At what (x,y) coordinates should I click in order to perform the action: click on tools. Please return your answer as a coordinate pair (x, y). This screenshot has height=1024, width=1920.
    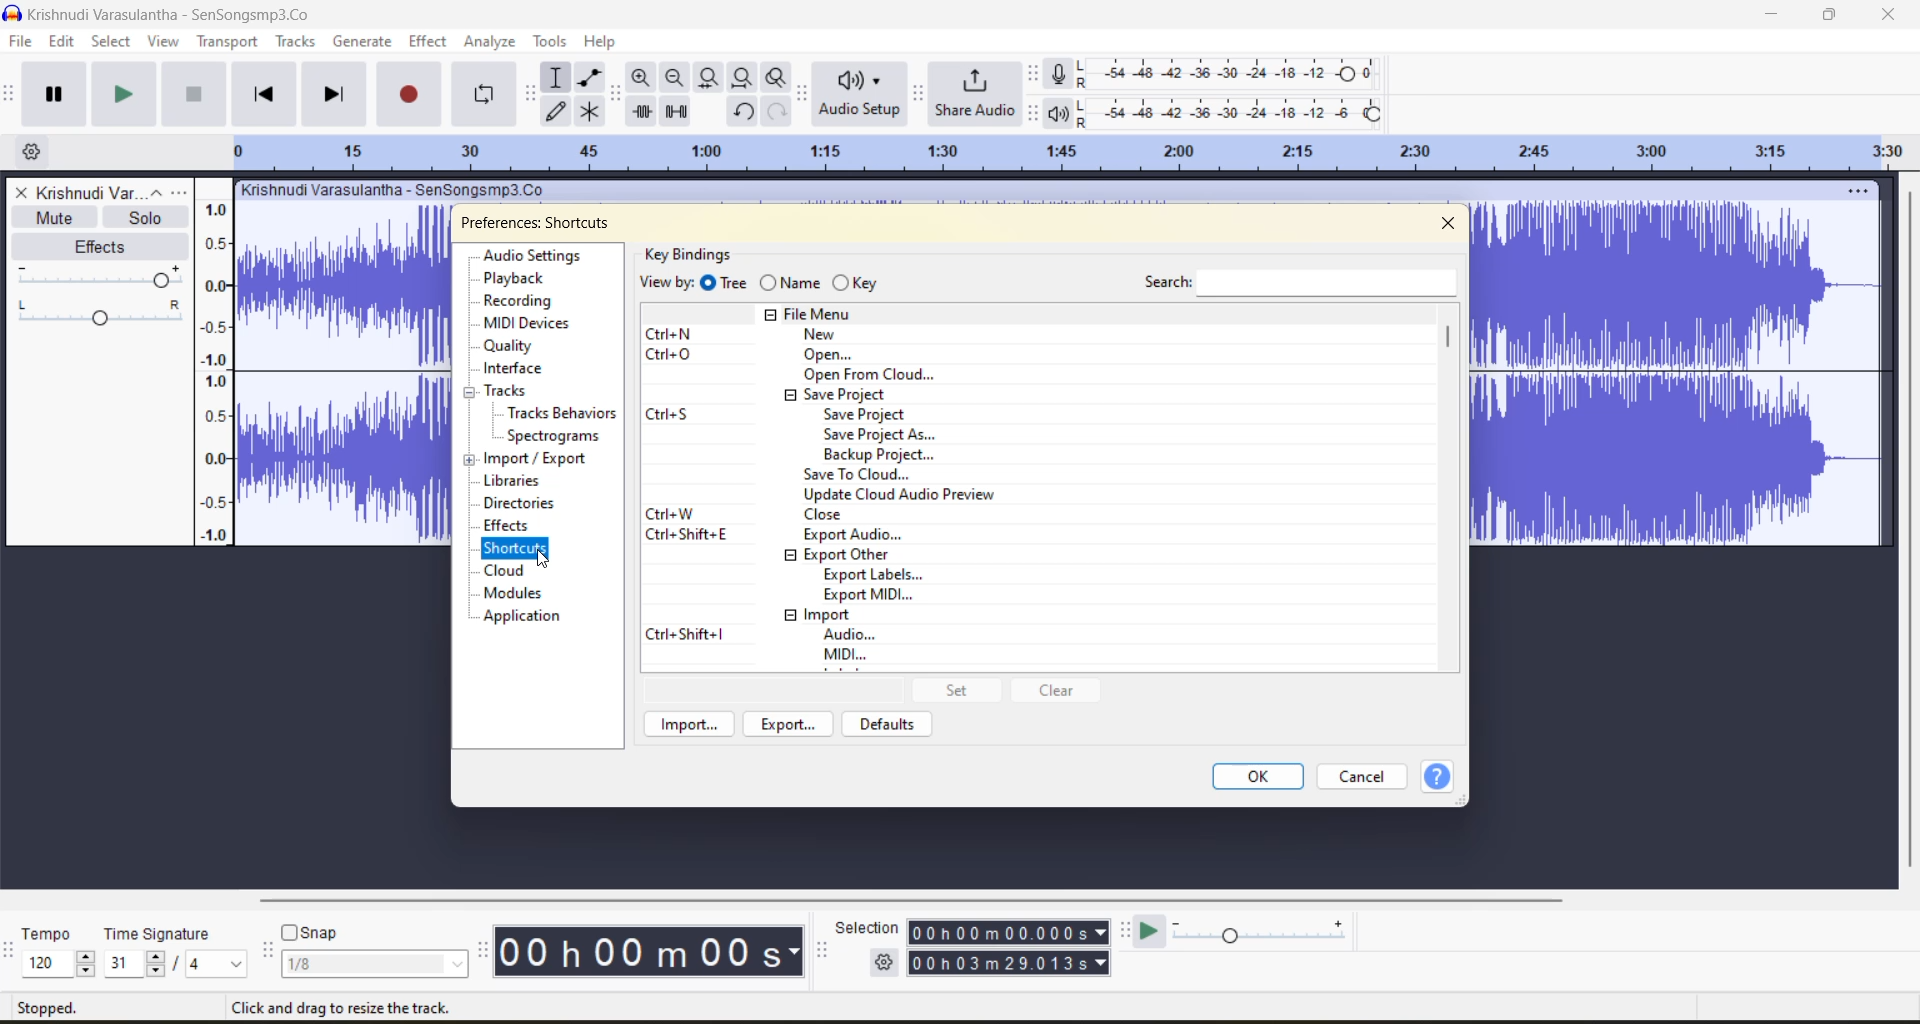
    Looking at the image, I should click on (551, 42).